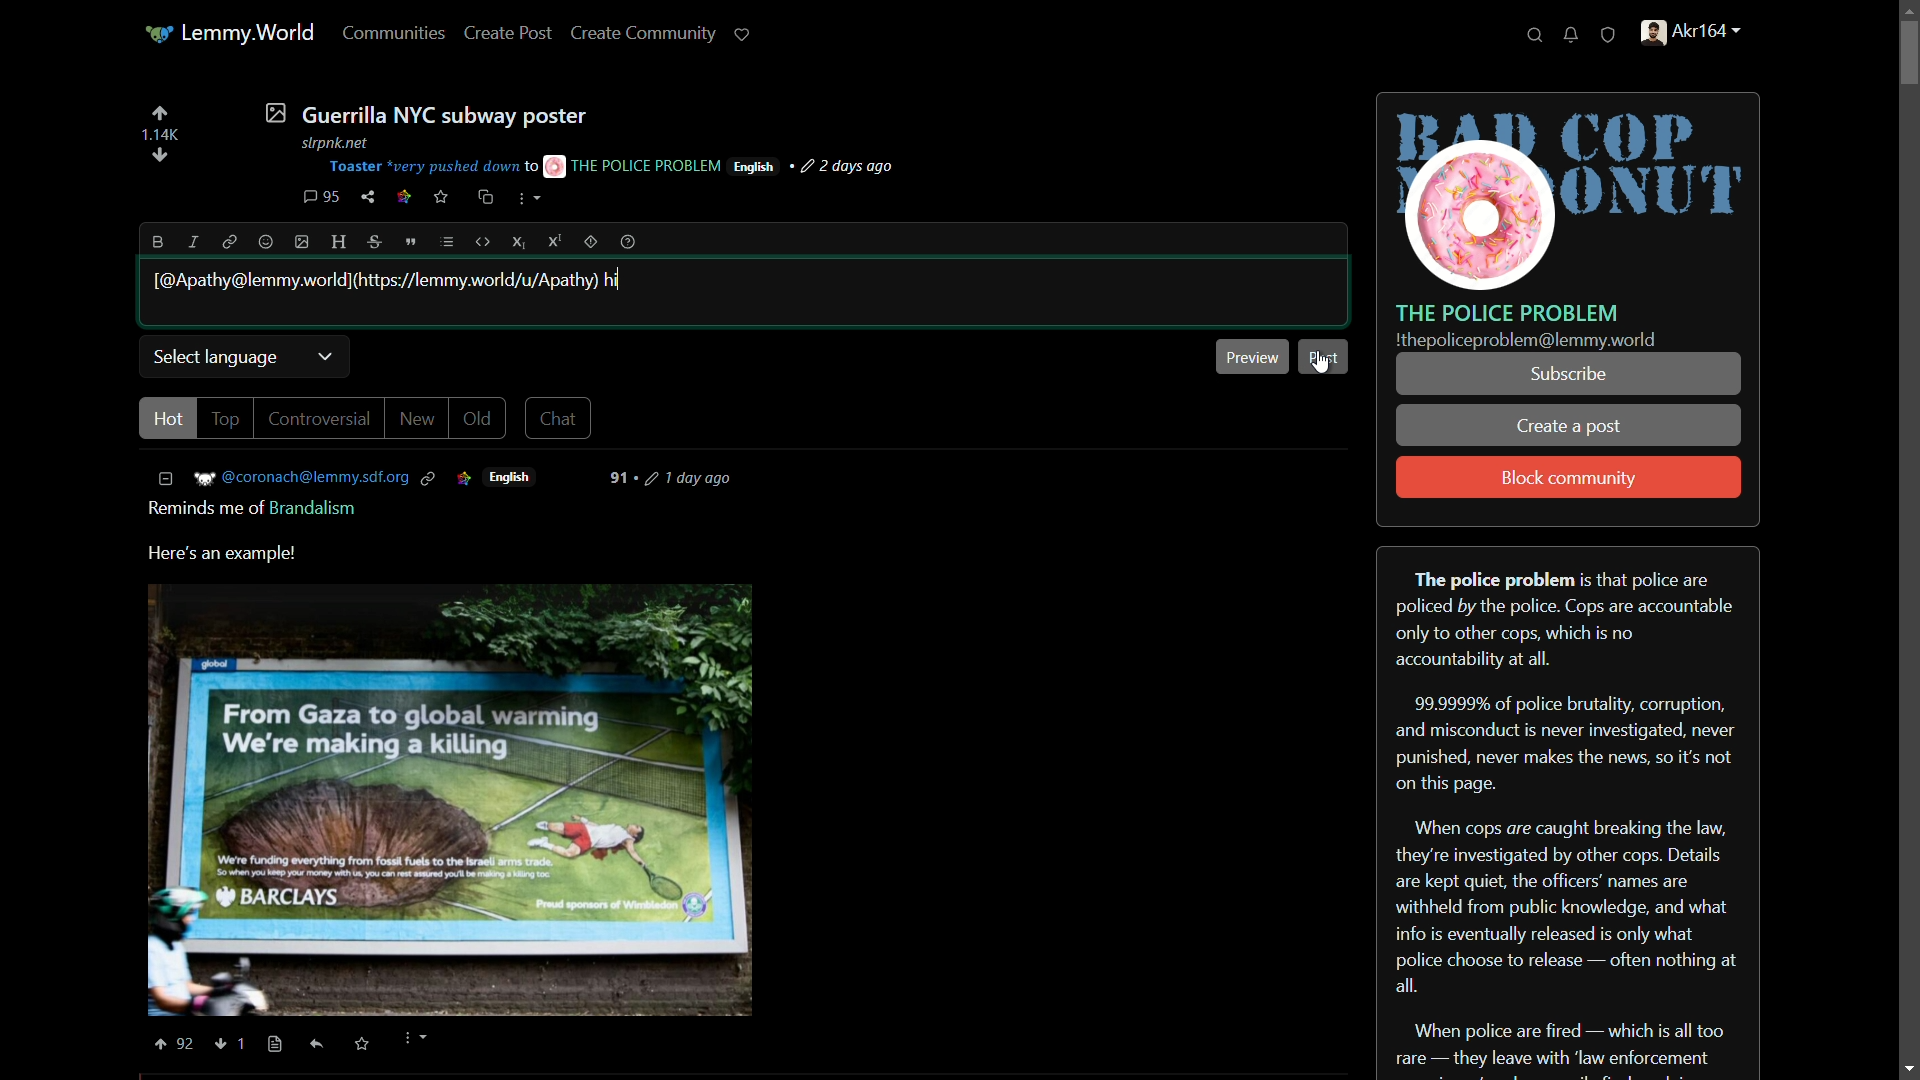 The height and width of the screenshot is (1080, 1920). Describe the element at coordinates (1702, 35) in the screenshot. I see `handle` at that location.